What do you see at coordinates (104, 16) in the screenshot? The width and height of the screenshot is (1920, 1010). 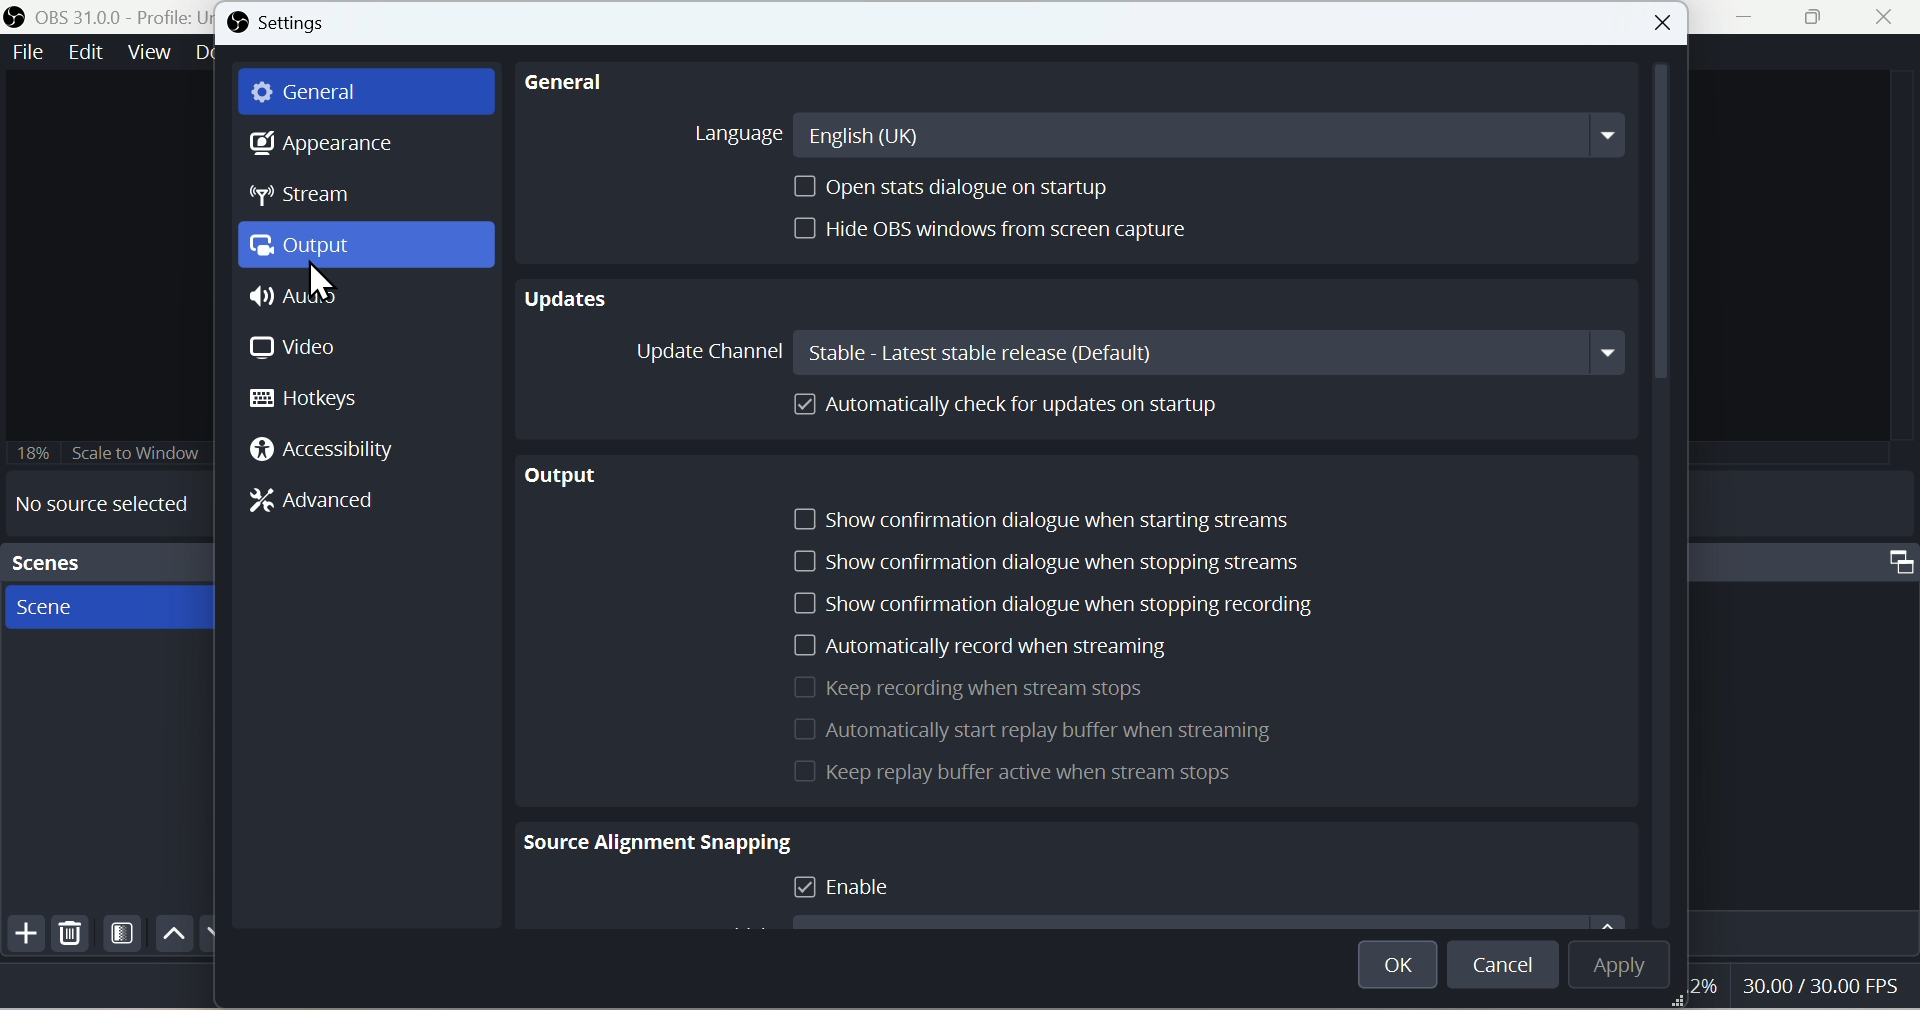 I see `OBS 31.0 .0` at bounding box center [104, 16].